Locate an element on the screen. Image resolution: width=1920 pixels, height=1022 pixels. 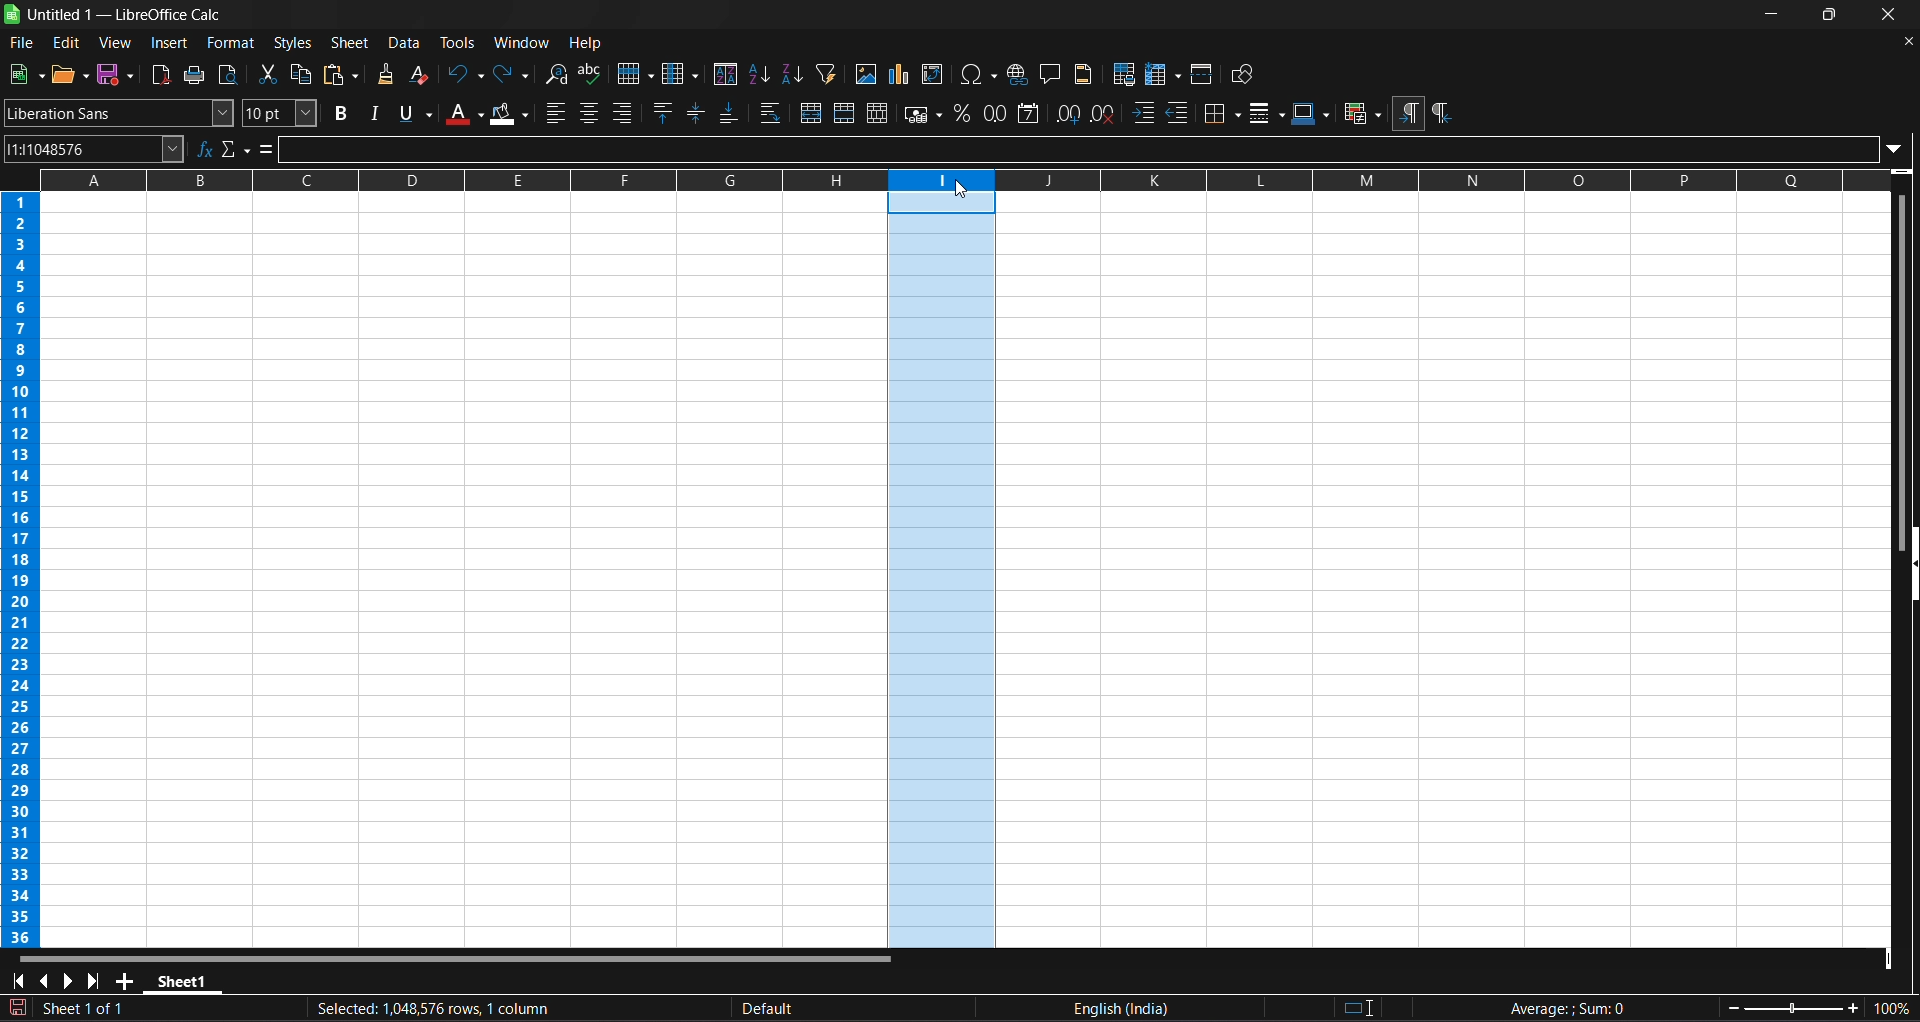
decrease indent is located at coordinates (1179, 112).